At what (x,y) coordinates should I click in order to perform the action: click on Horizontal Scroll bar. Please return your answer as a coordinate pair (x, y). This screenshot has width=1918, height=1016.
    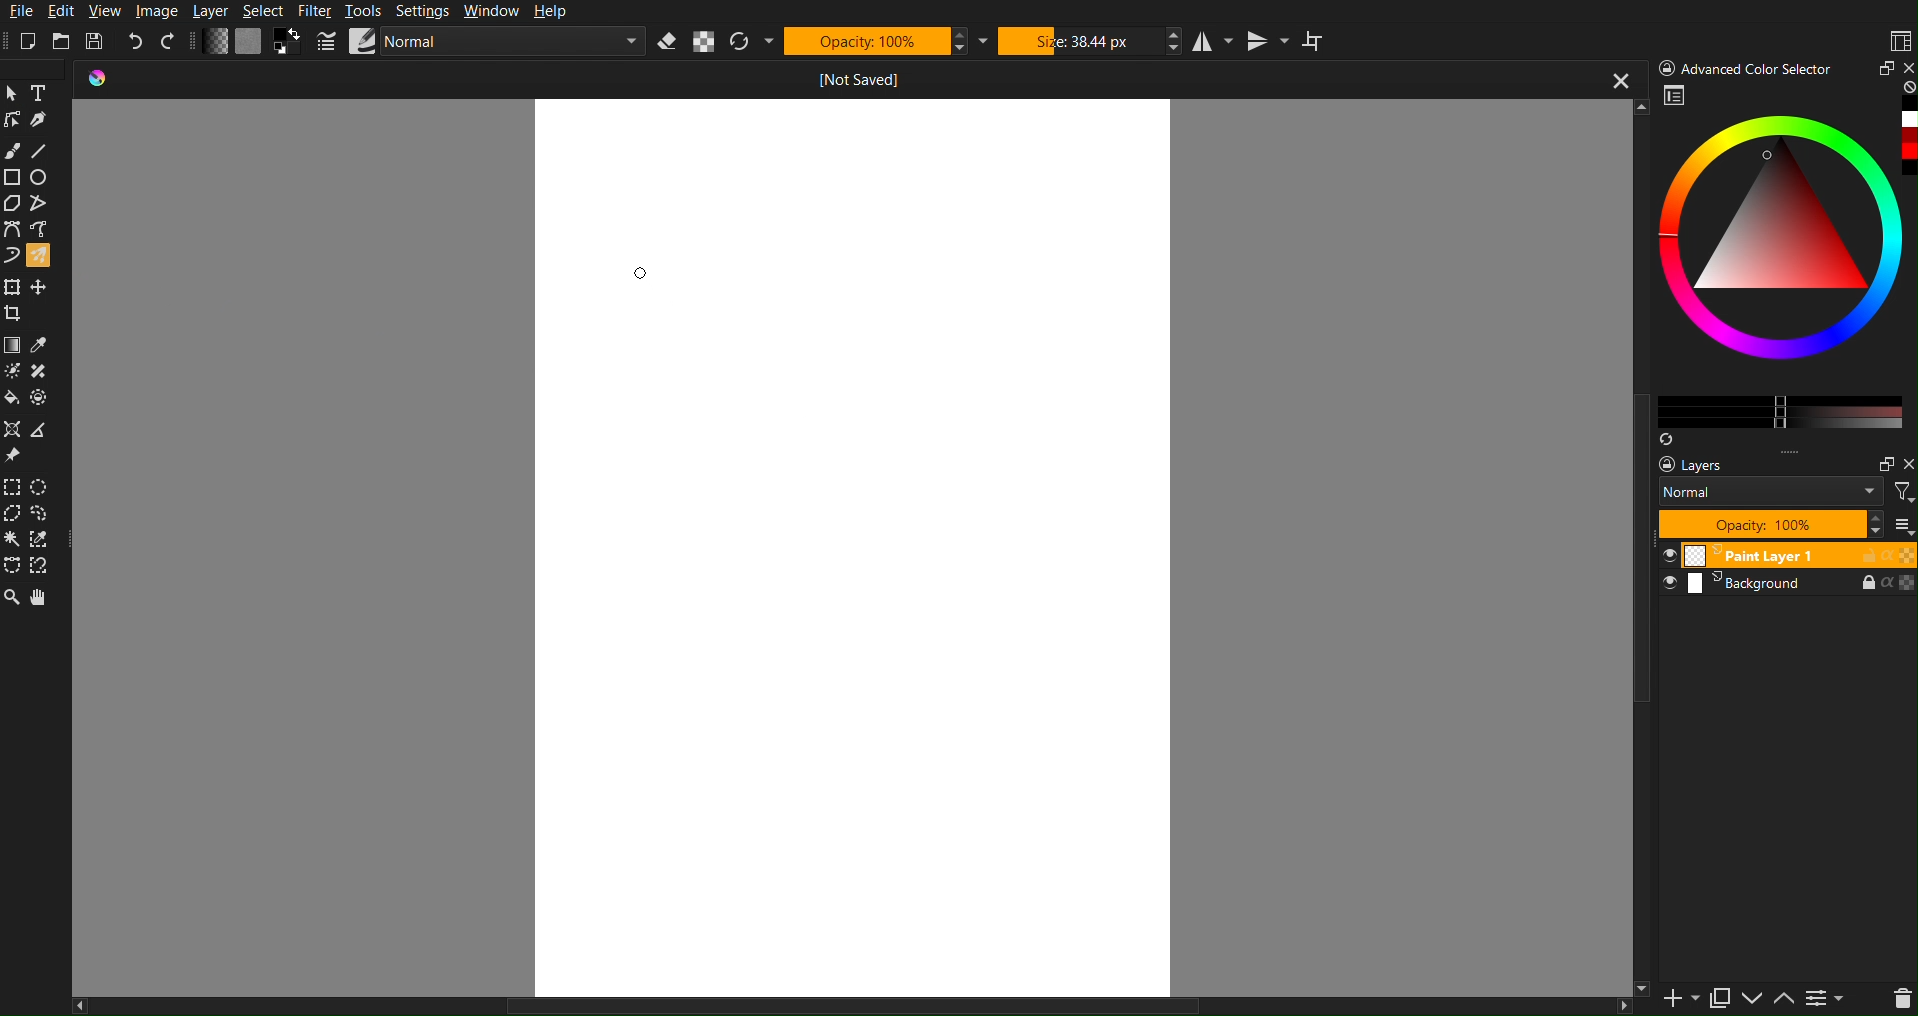
    Looking at the image, I should click on (817, 1004).